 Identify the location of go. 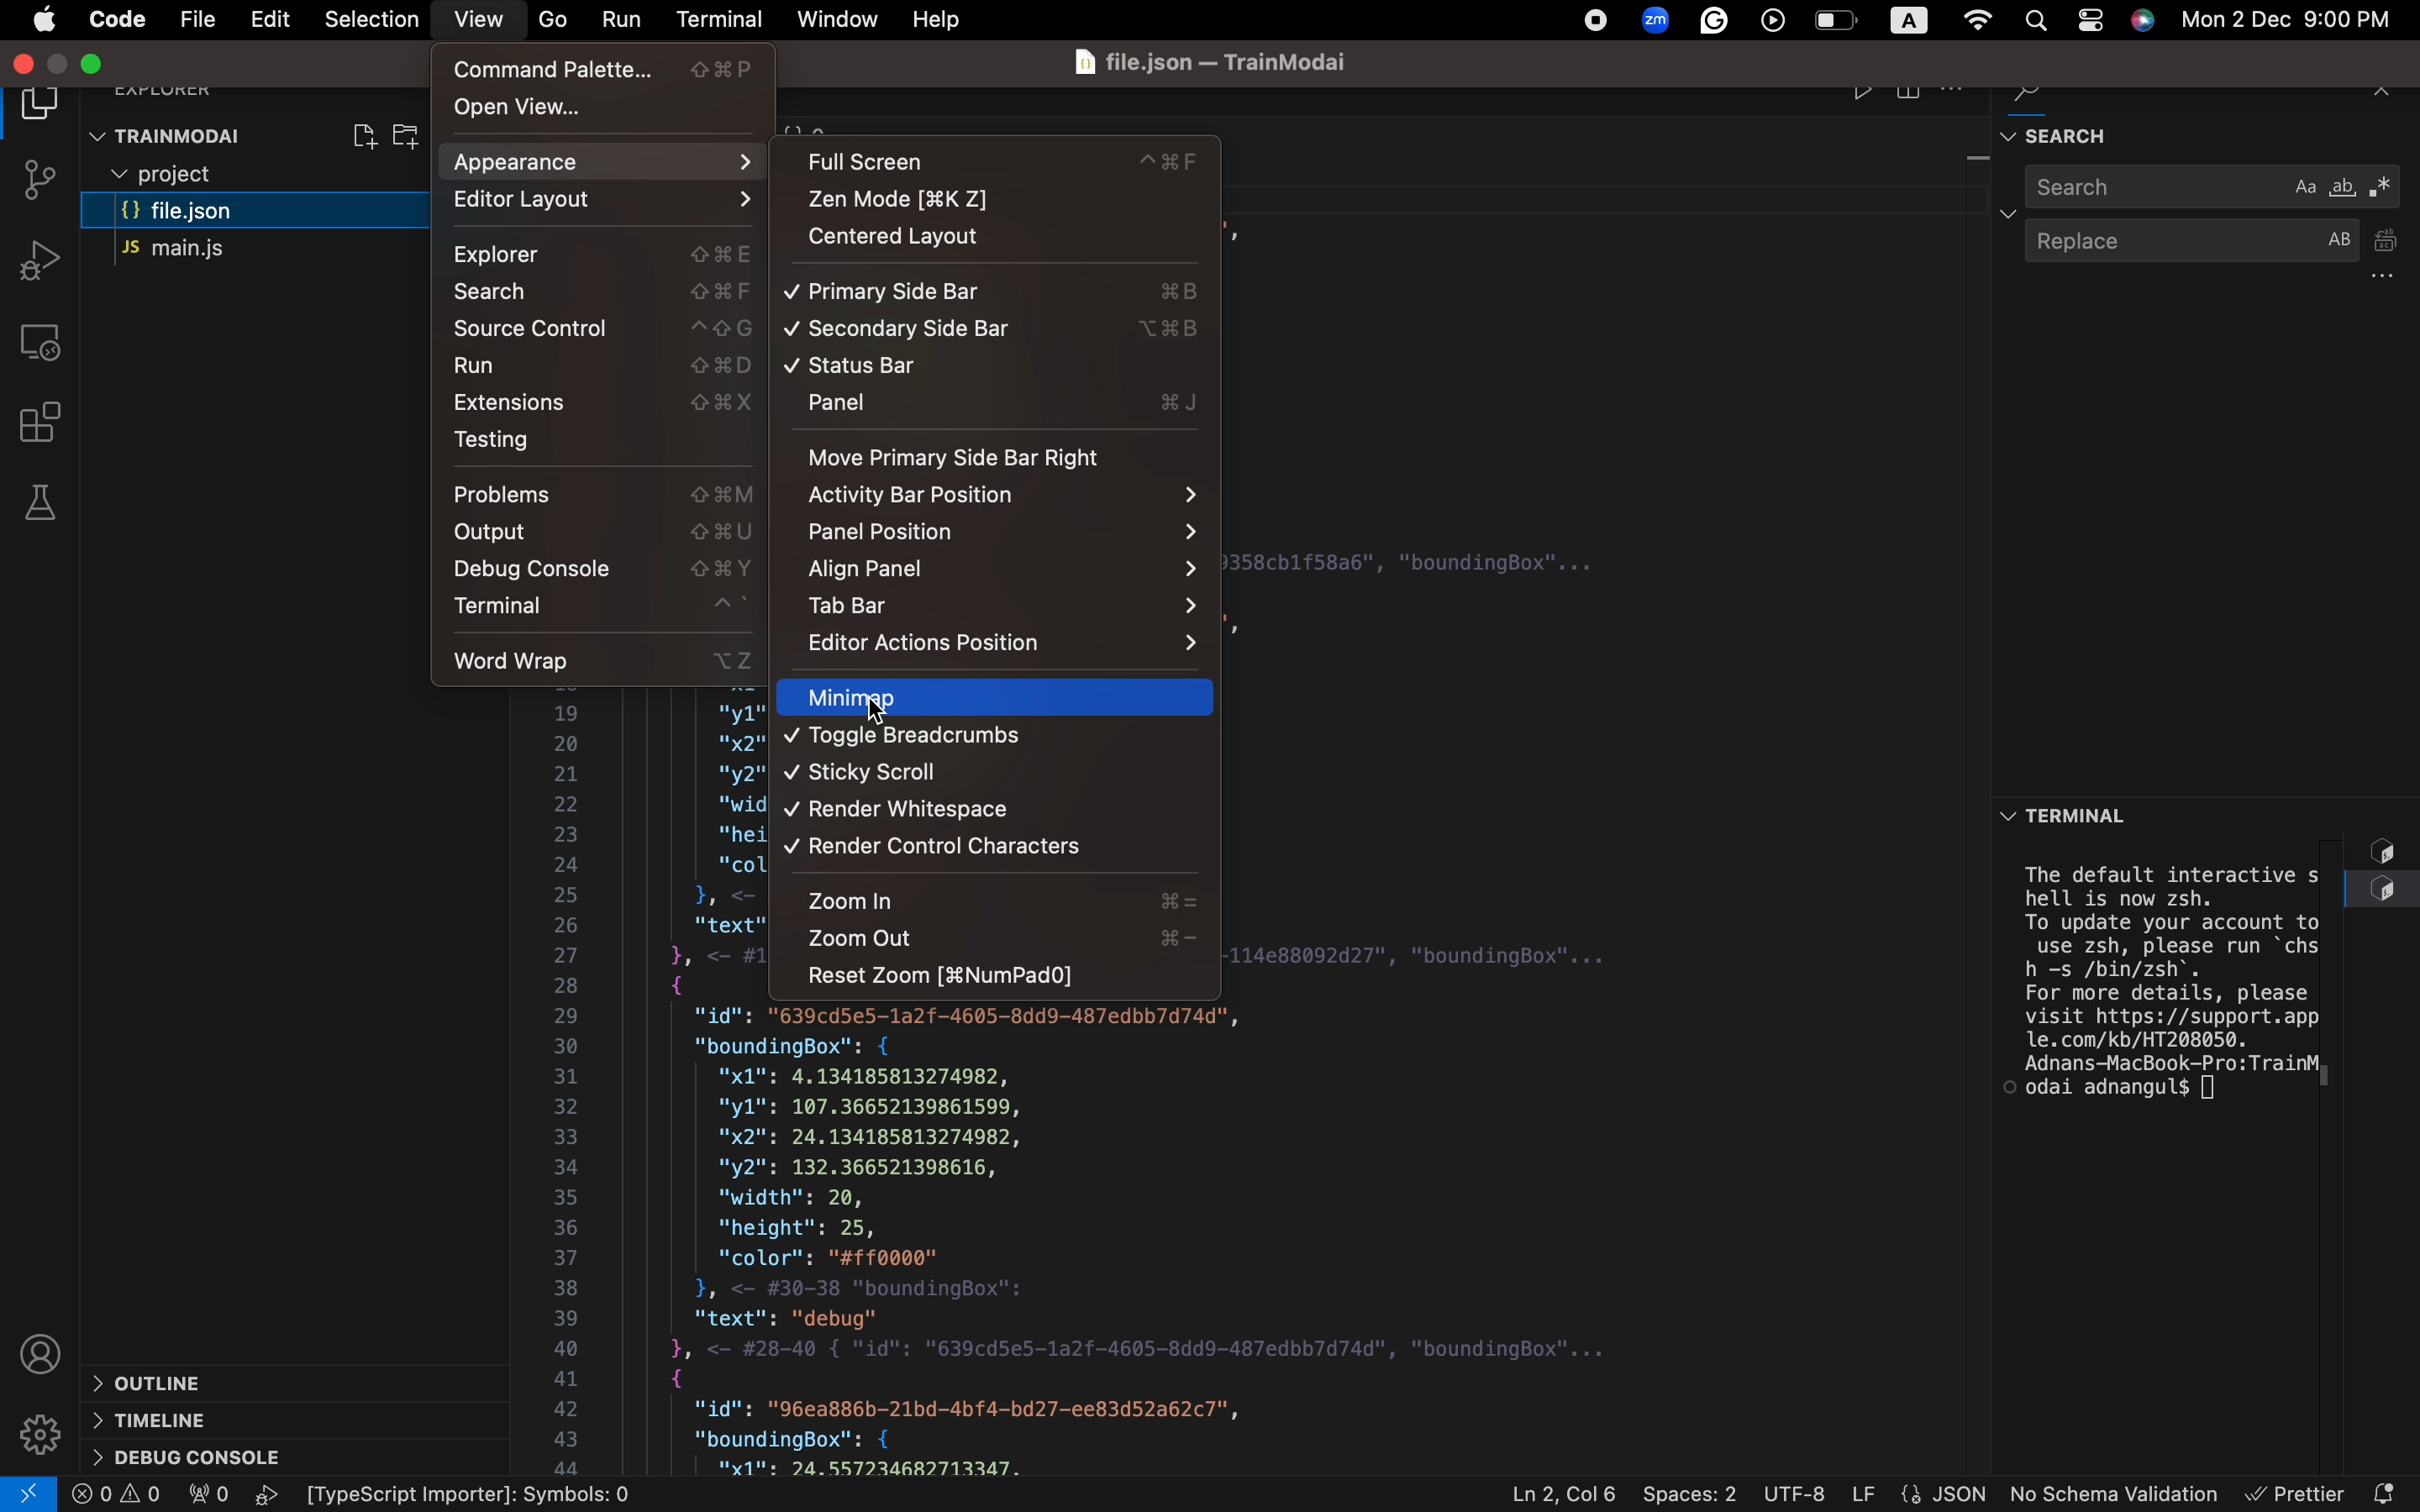
(550, 18).